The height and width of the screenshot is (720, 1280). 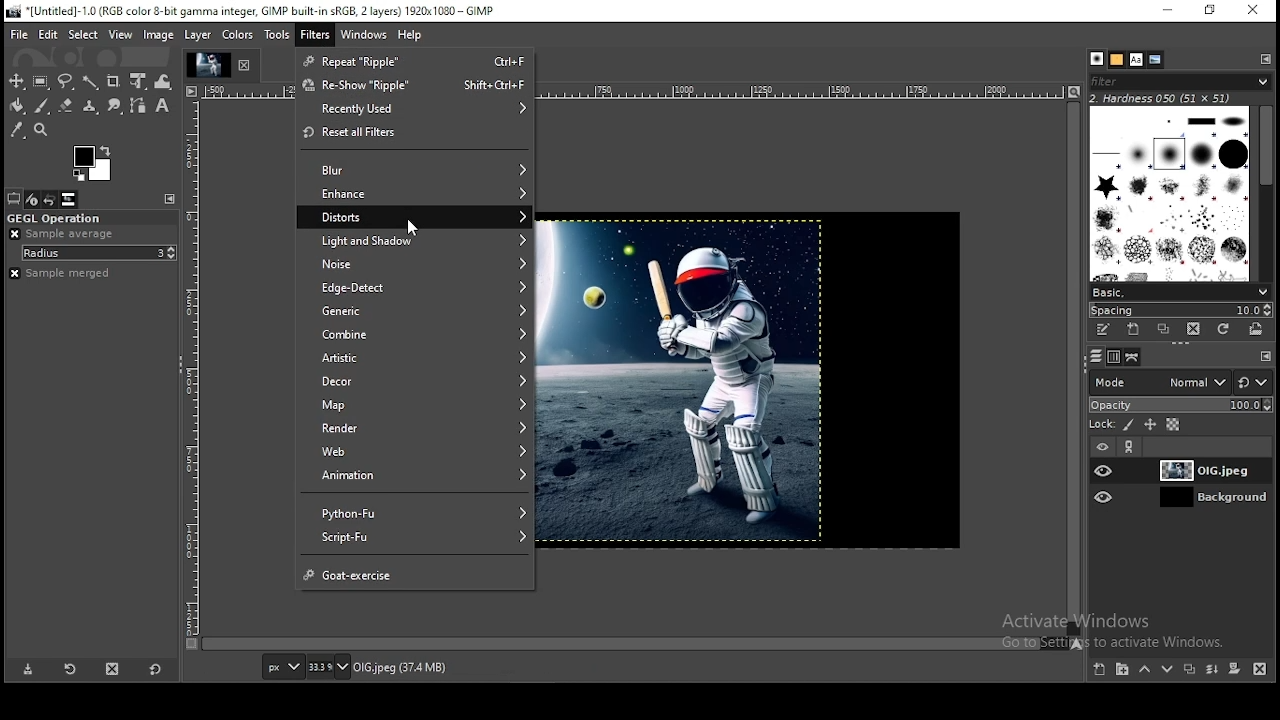 I want to click on icon and file name, so click(x=253, y=11).